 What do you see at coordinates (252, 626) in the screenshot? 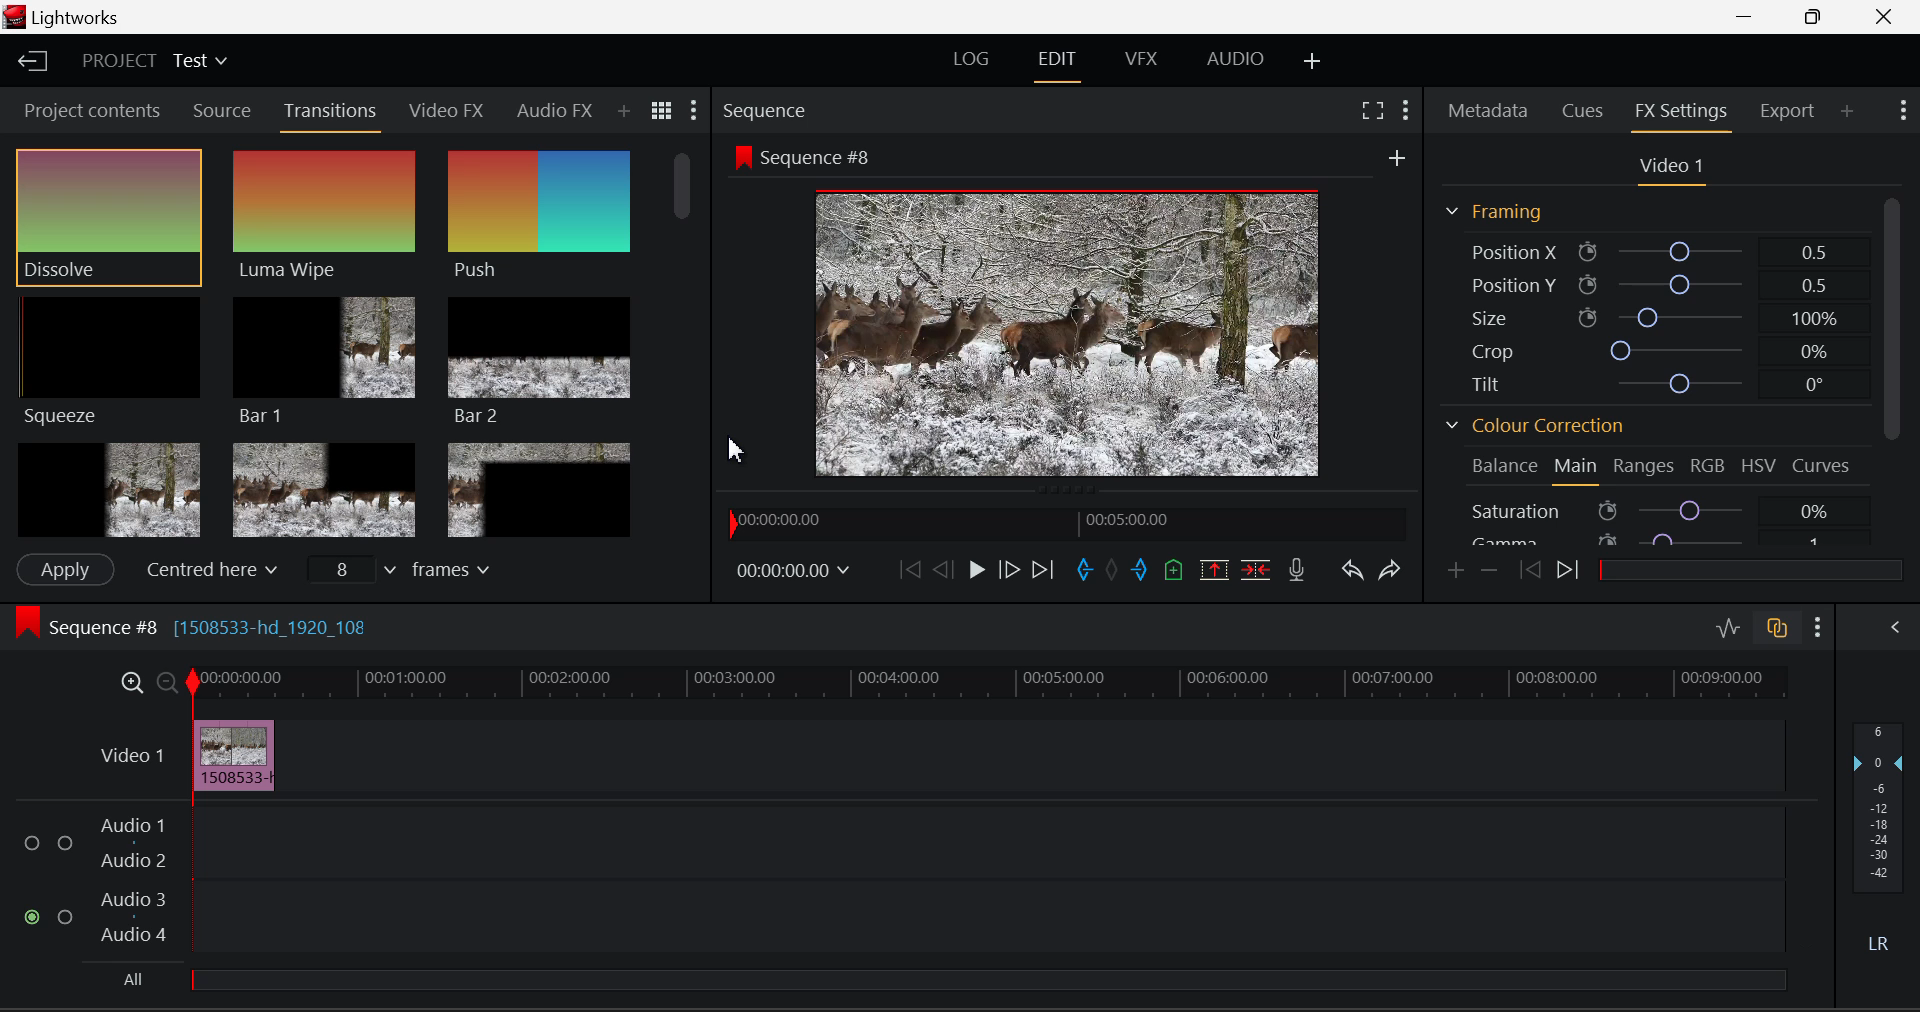
I see `Sequence #8 [1508533-hd_1920_108` at bounding box center [252, 626].